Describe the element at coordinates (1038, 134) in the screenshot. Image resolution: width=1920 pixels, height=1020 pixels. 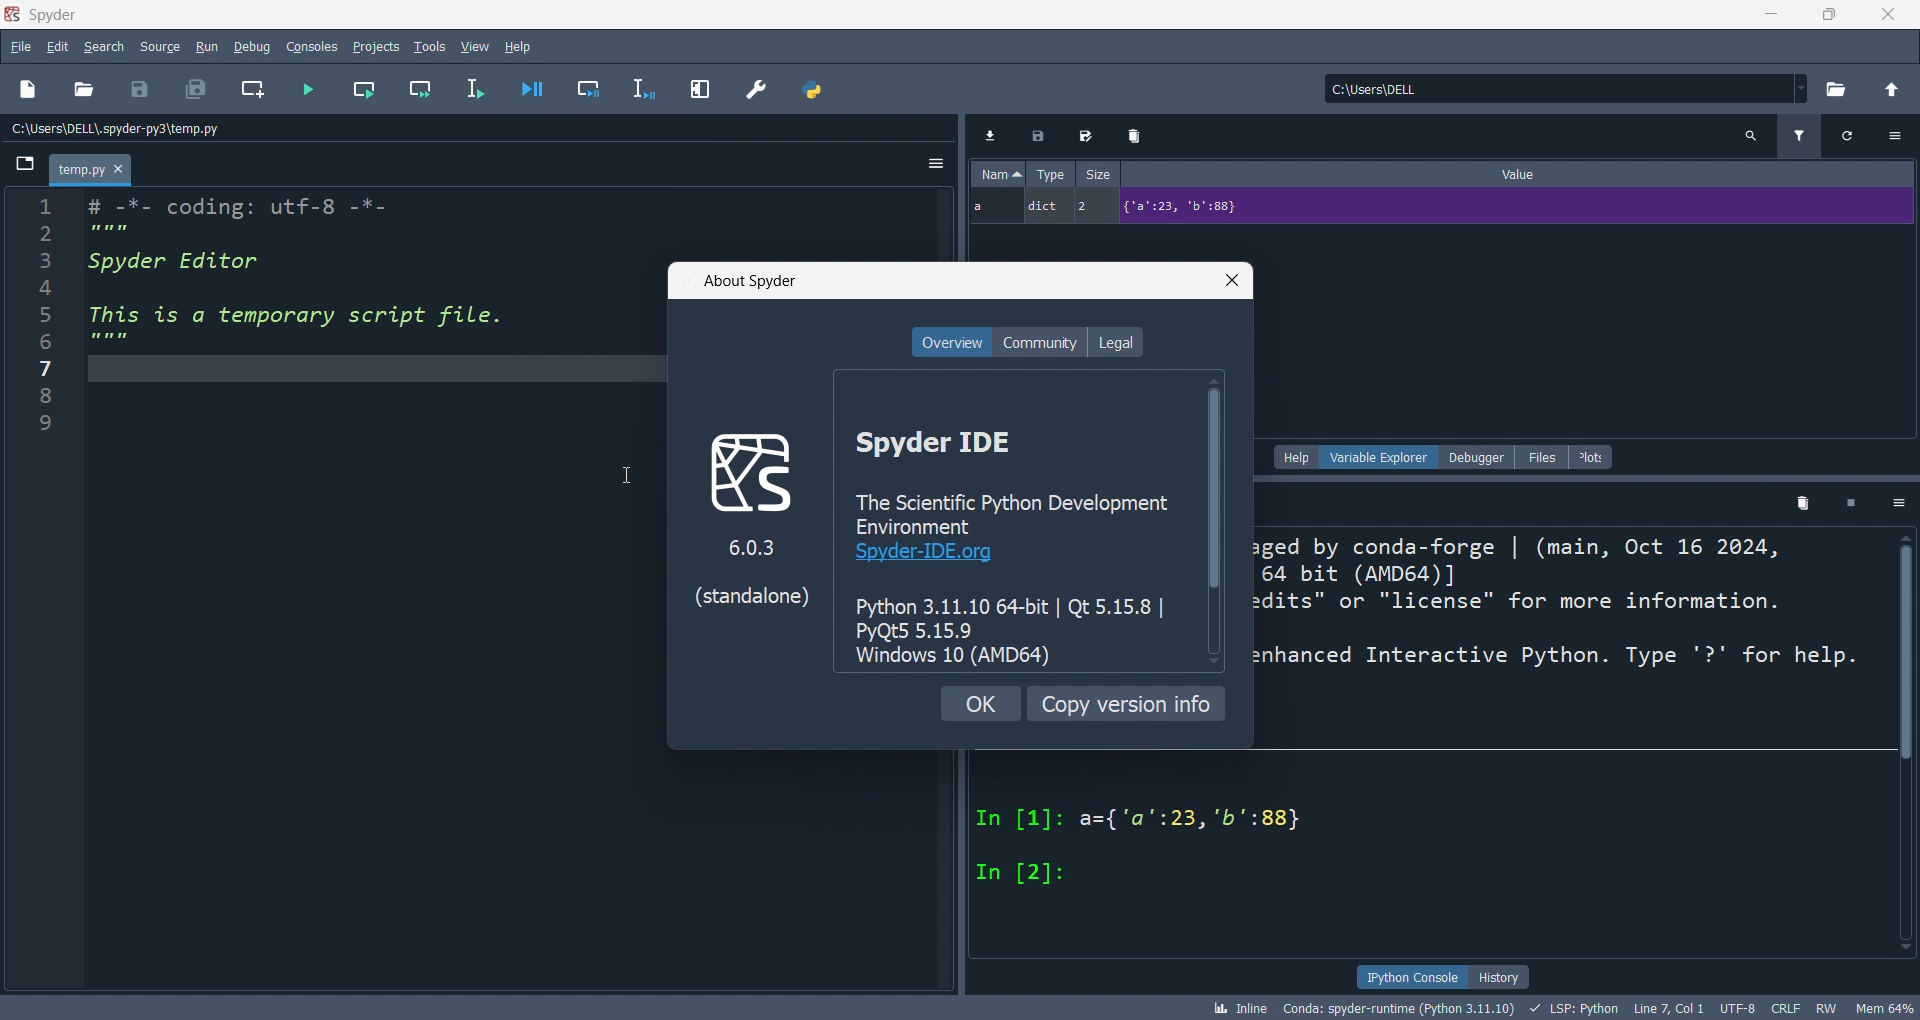
I see `Export` at that location.